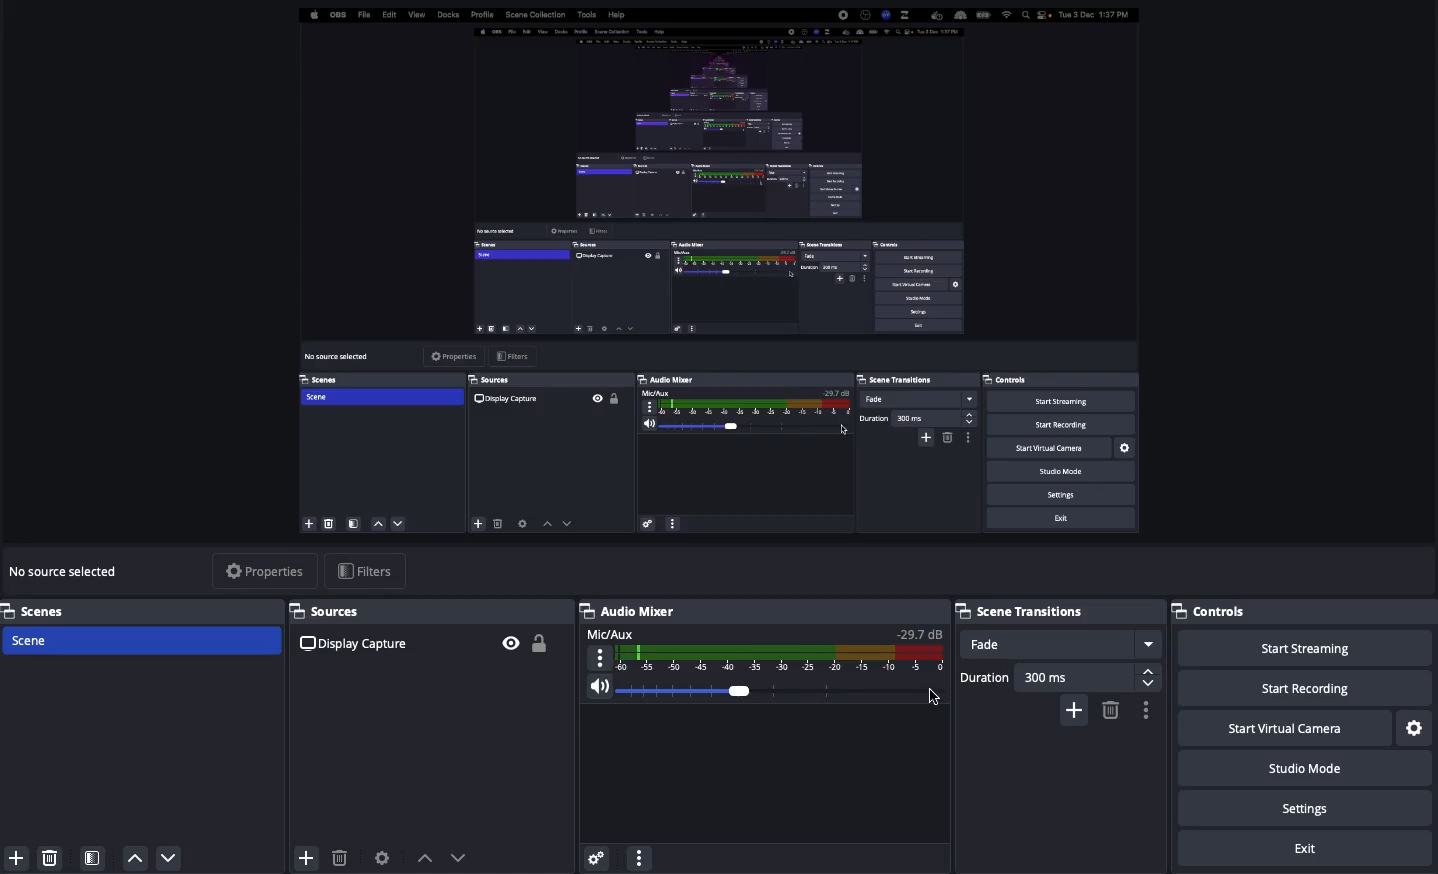 The height and width of the screenshot is (874, 1438). What do you see at coordinates (13, 858) in the screenshot?
I see `Add` at bounding box center [13, 858].